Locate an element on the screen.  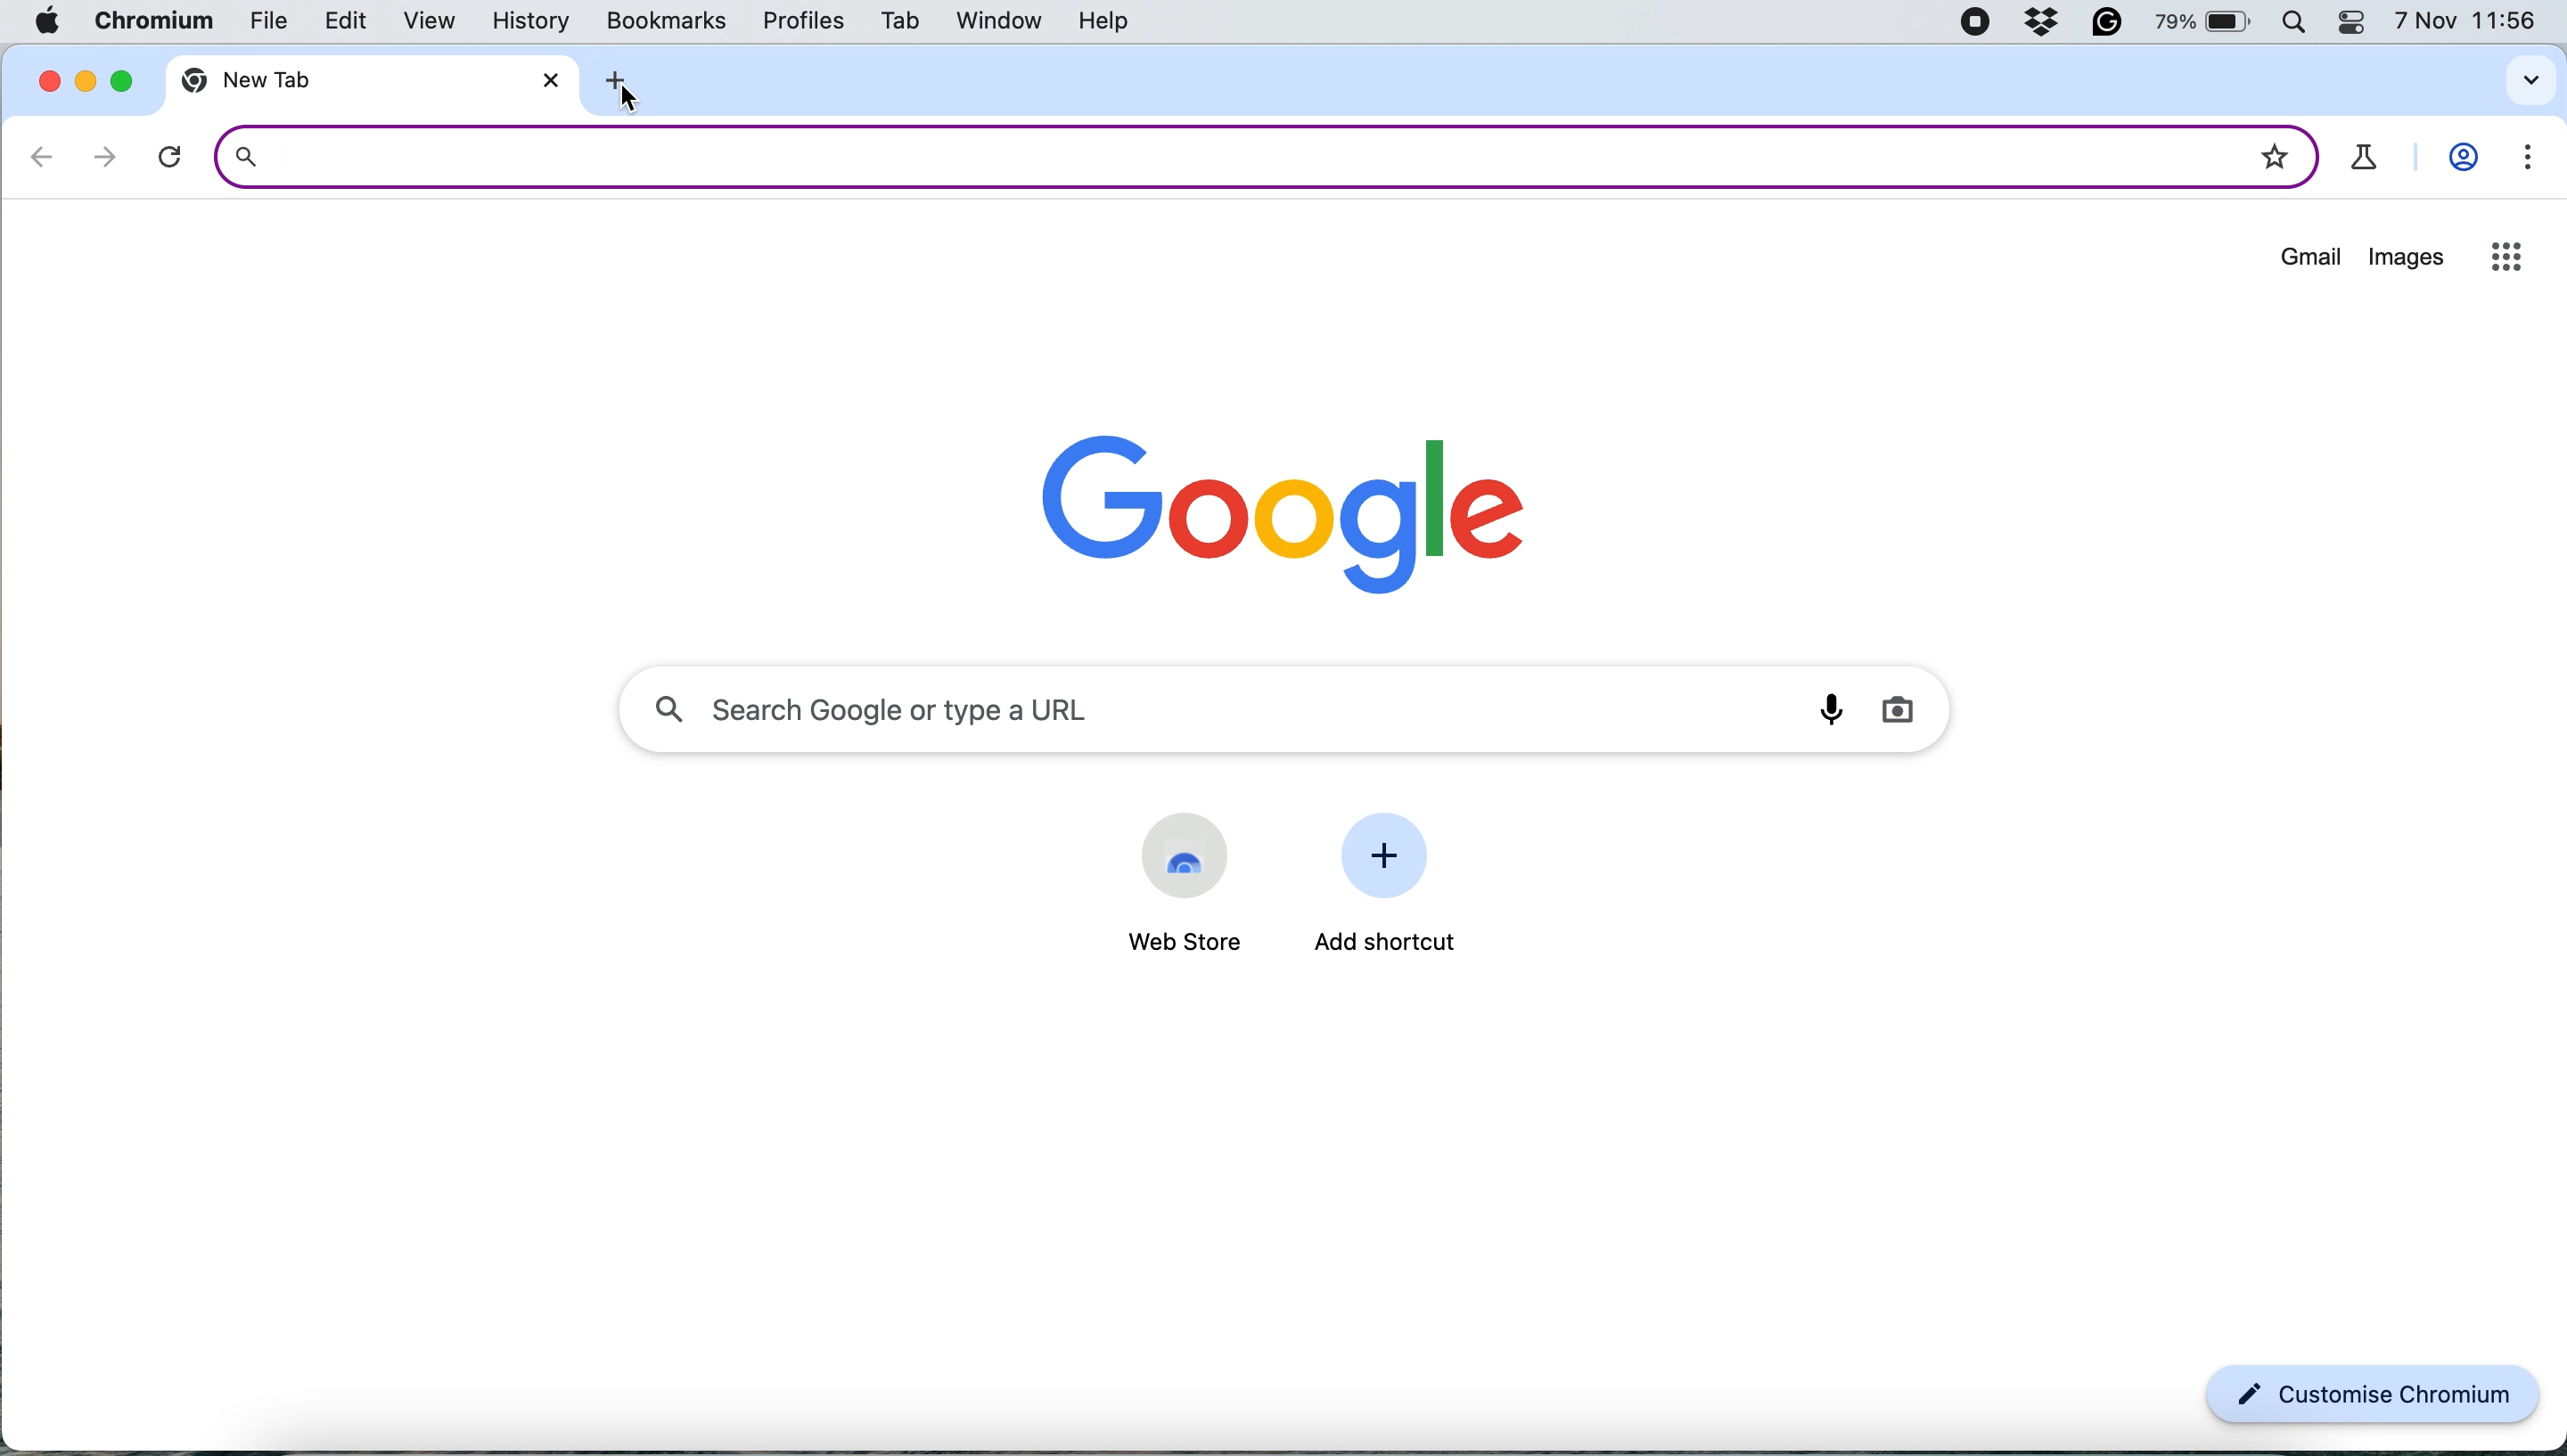
web store is located at coordinates (1174, 943).